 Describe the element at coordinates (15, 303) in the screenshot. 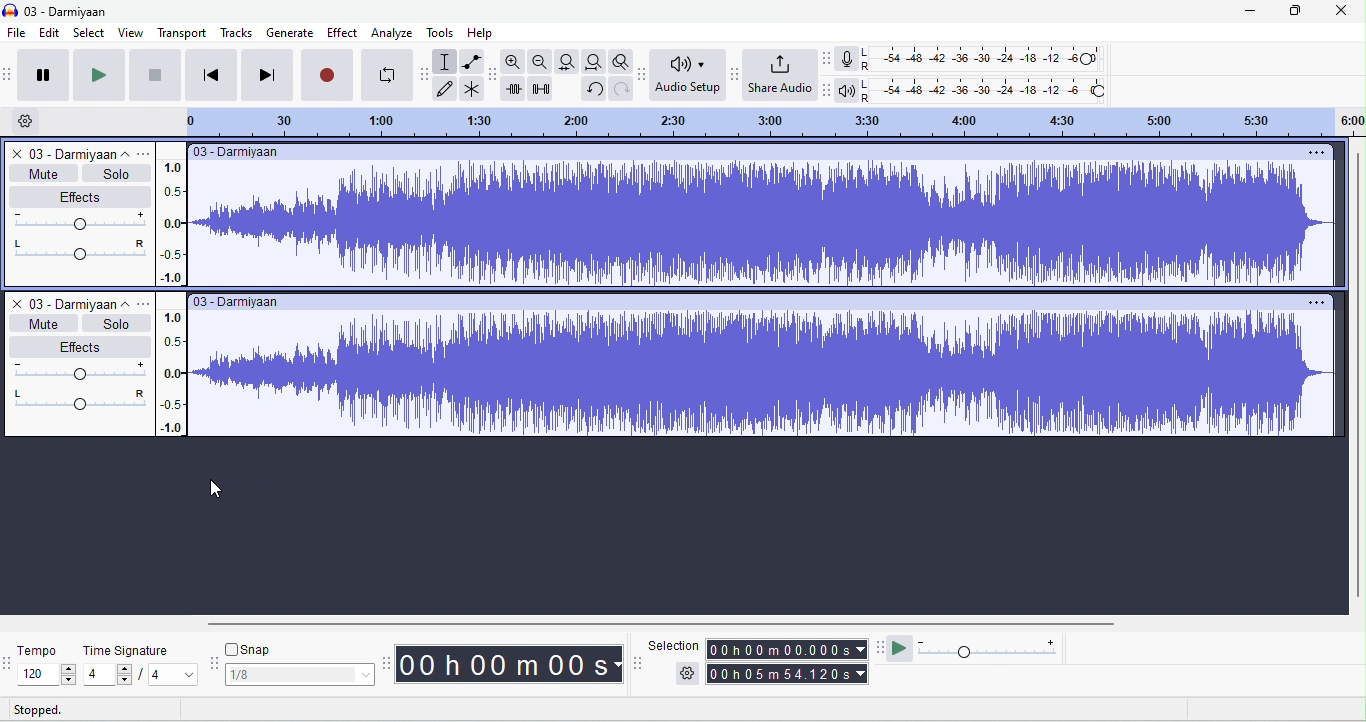

I see `close` at that location.